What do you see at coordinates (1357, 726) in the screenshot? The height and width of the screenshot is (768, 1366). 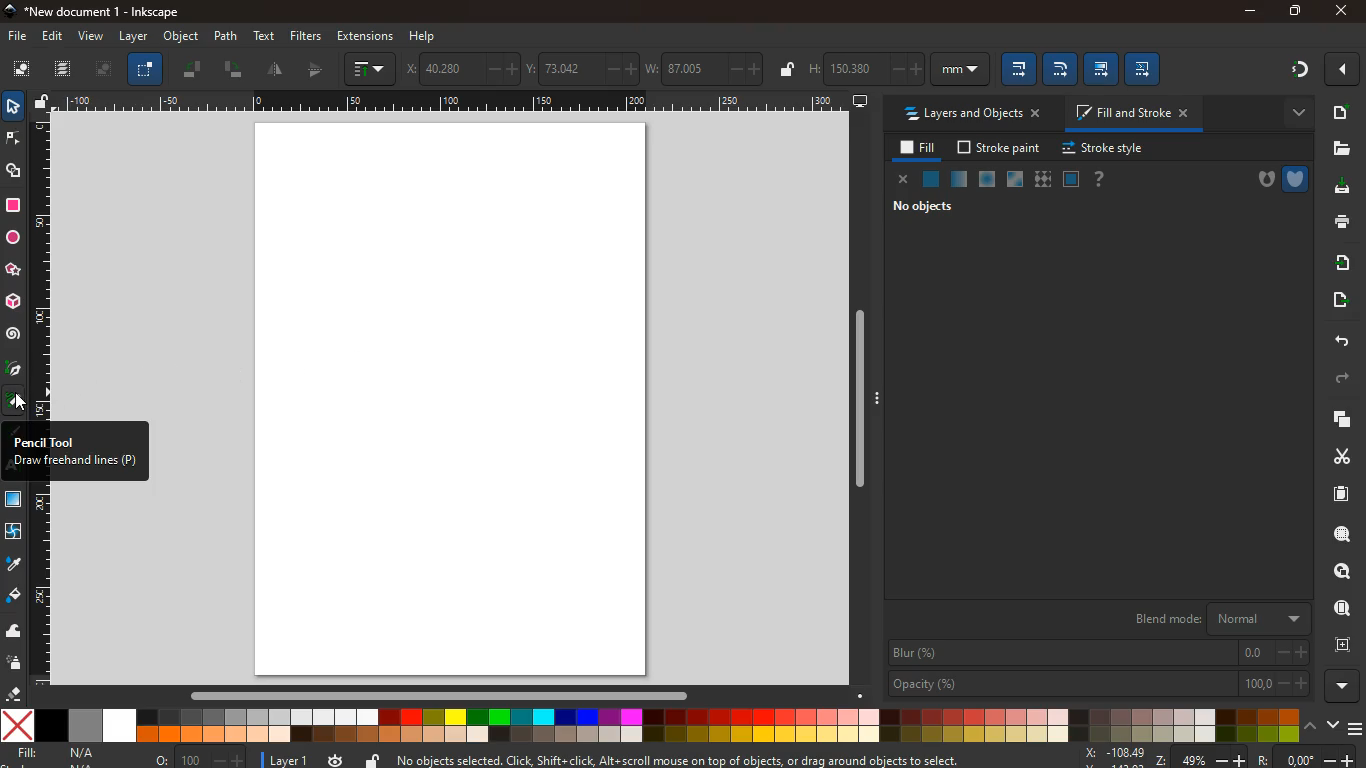 I see `menu` at bounding box center [1357, 726].